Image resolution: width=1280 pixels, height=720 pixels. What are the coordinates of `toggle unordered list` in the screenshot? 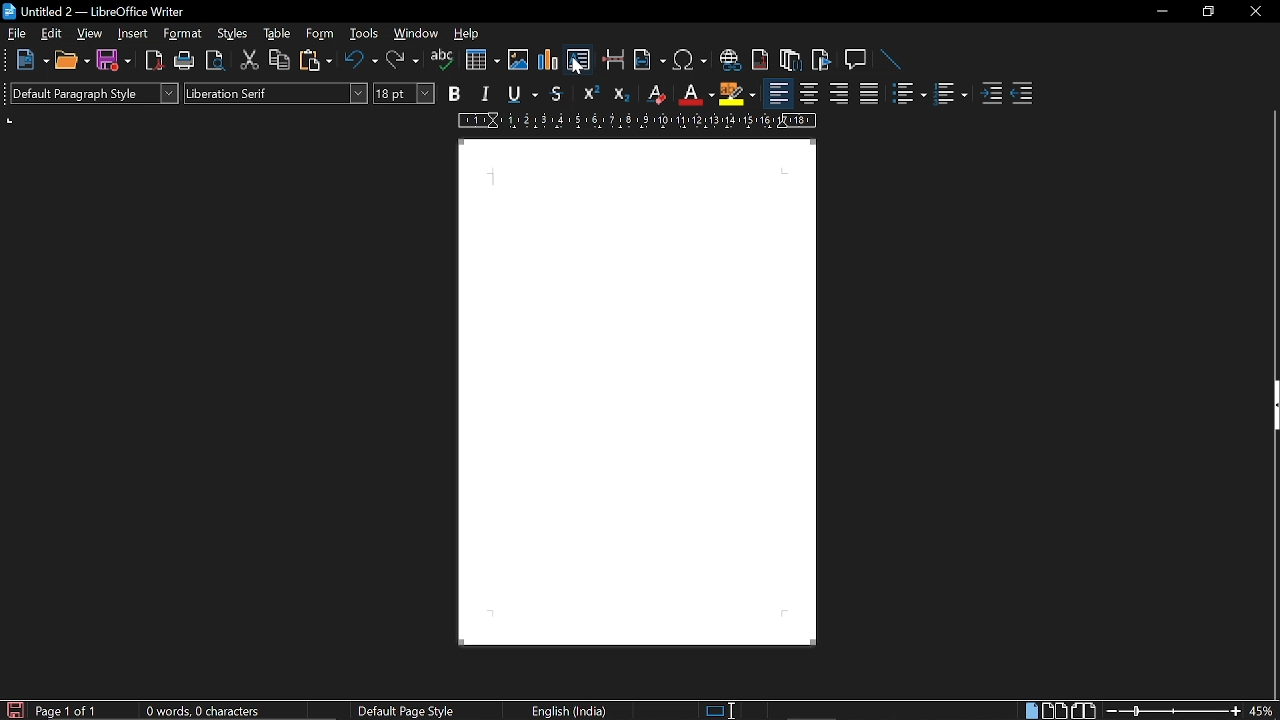 It's located at (908, 94).